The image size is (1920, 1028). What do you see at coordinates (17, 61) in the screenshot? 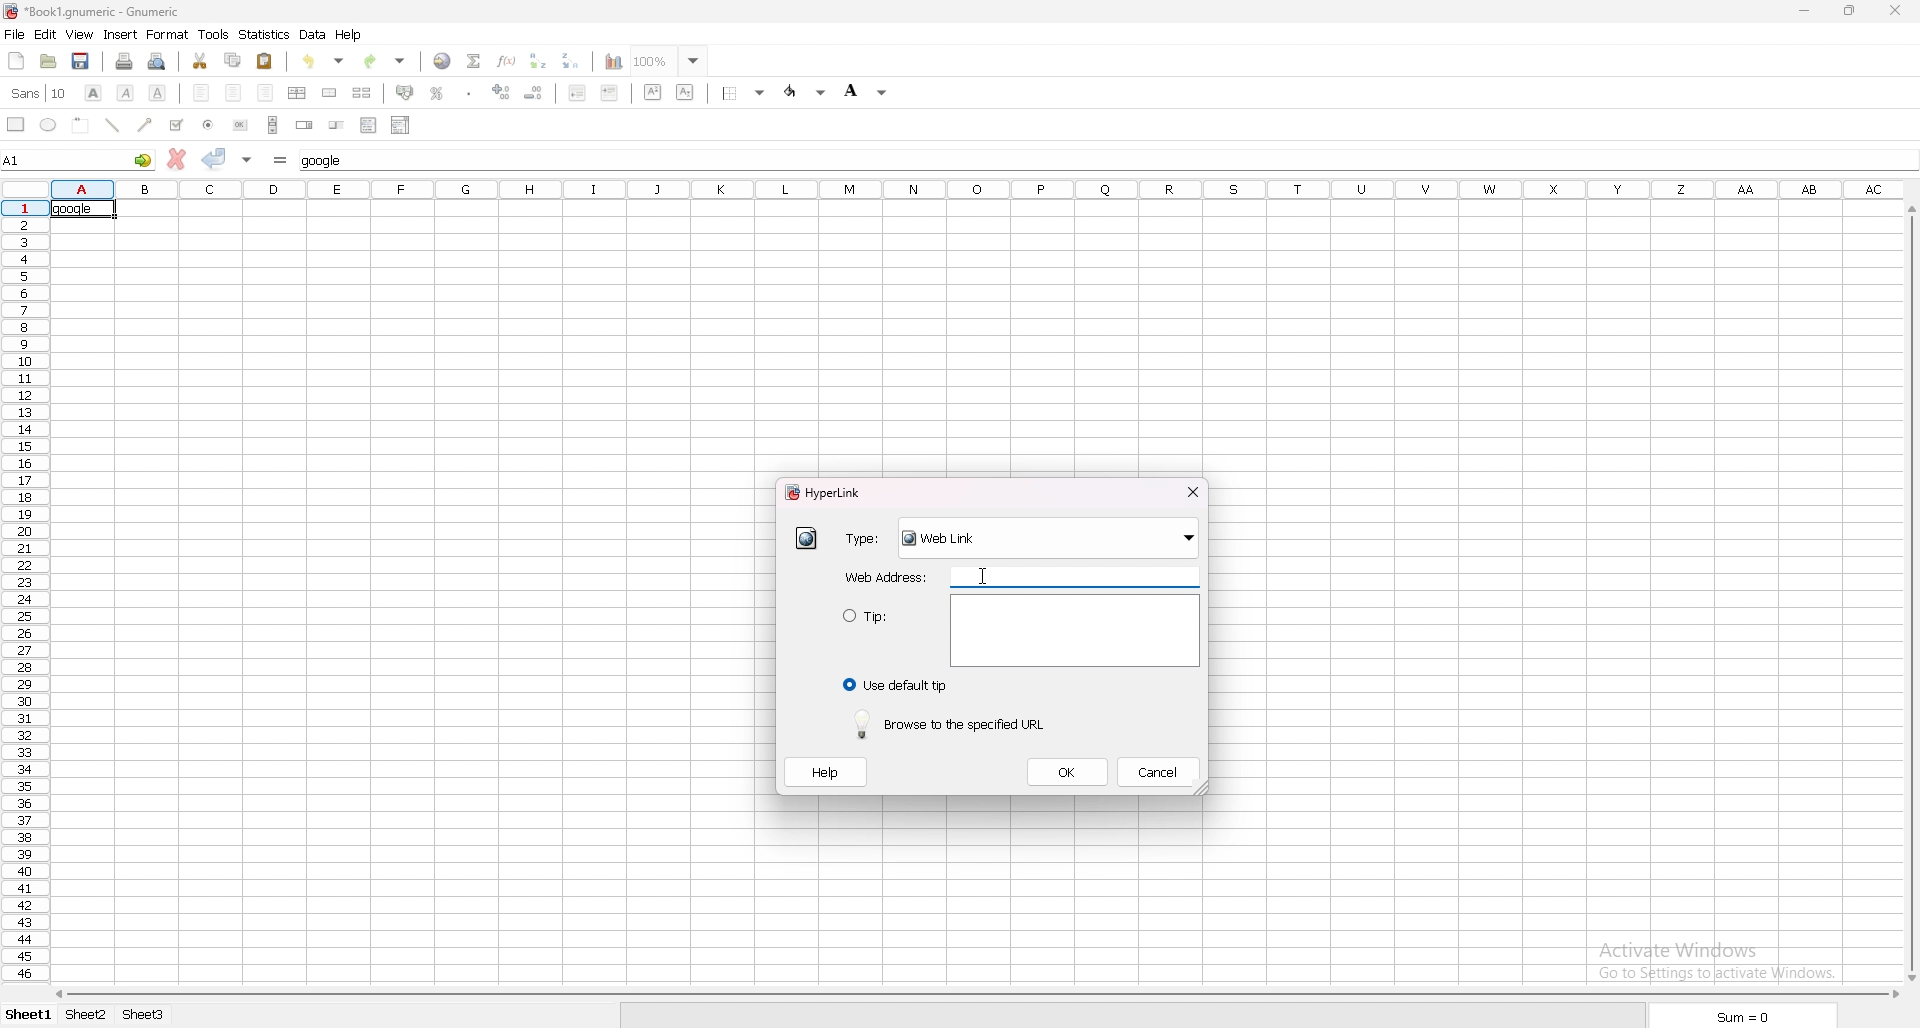
I see `new` at bounding box center [17, 61].